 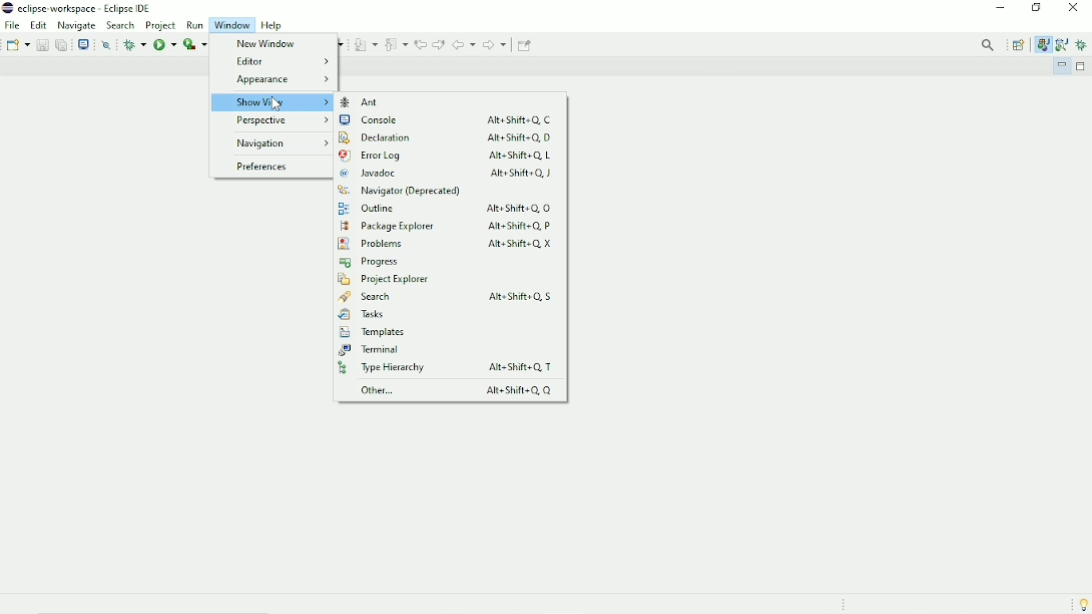 What do you see at coordinates (1082, 45) in the screenshot?
I see `Debug` at bounding box center [1082, 45].